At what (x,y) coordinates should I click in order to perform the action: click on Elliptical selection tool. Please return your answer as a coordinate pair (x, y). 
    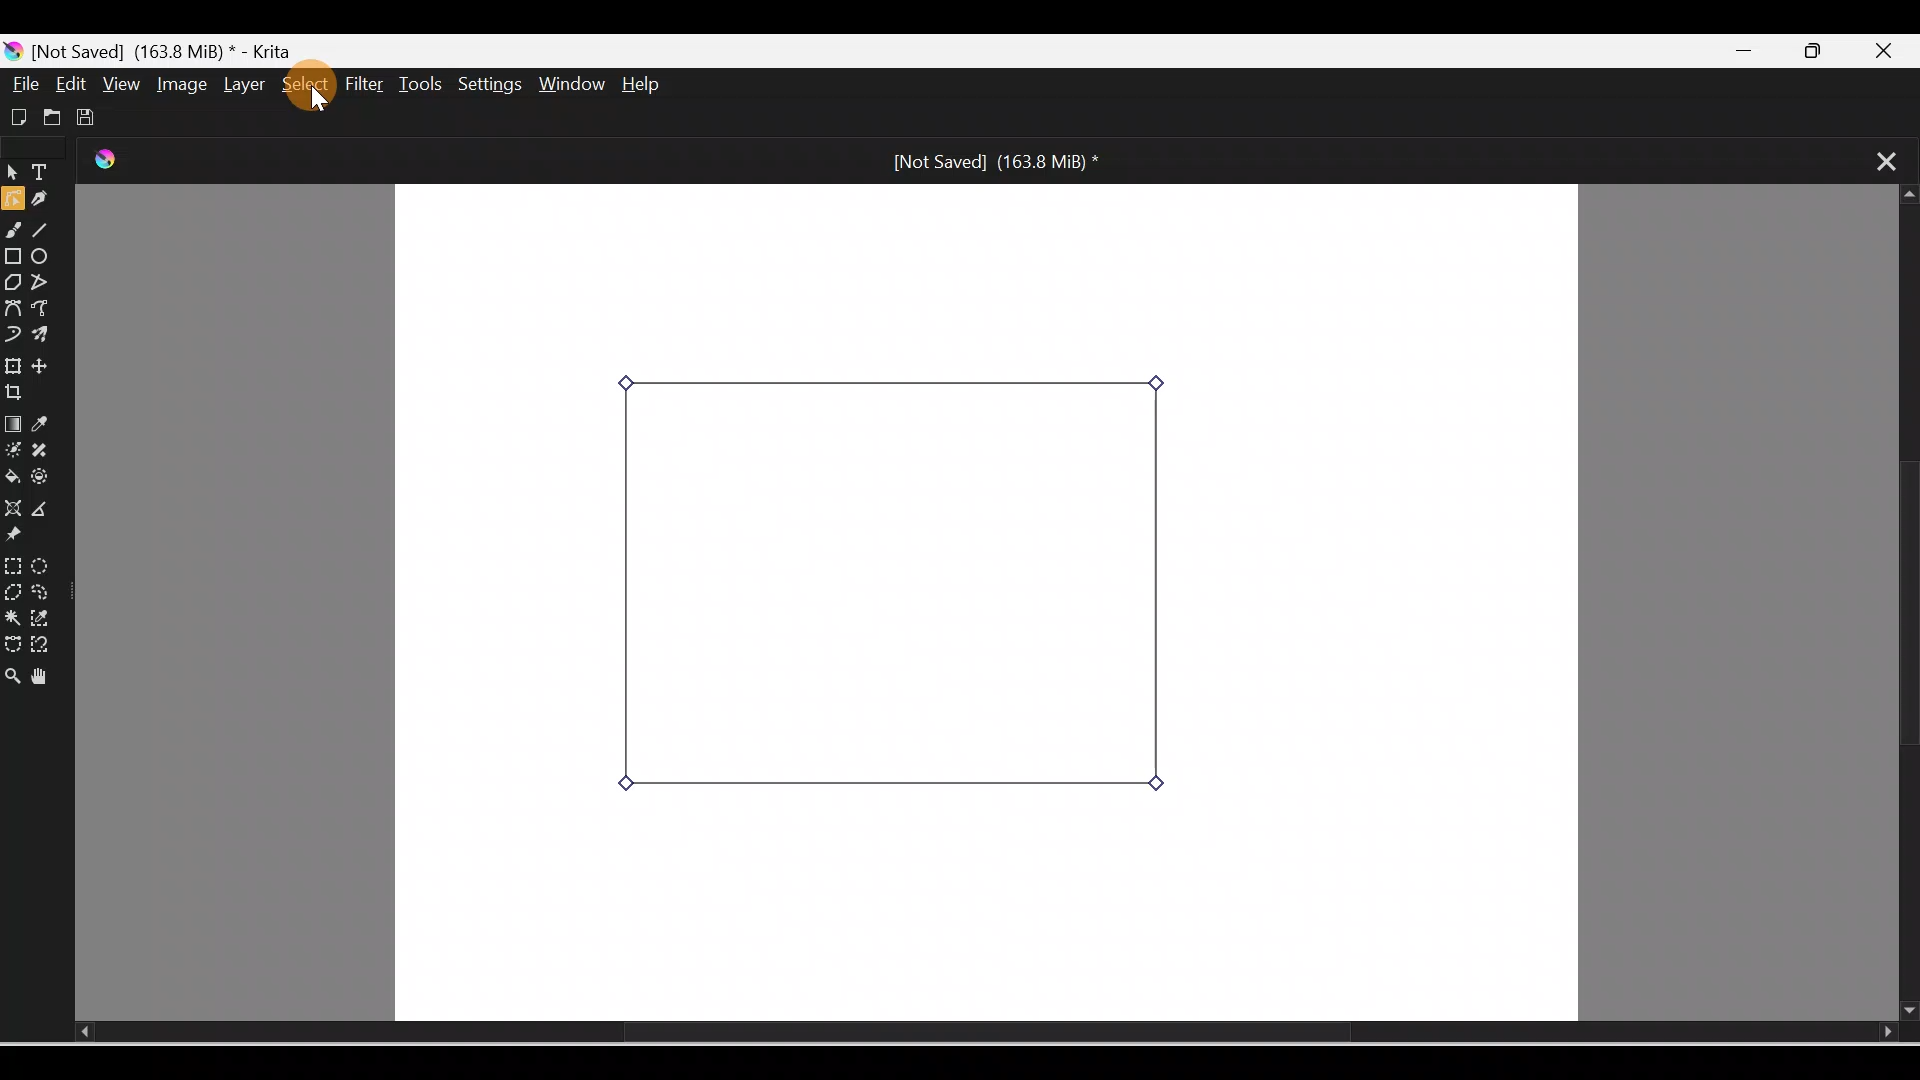
    Looking at the image, I should click on (41, 563).